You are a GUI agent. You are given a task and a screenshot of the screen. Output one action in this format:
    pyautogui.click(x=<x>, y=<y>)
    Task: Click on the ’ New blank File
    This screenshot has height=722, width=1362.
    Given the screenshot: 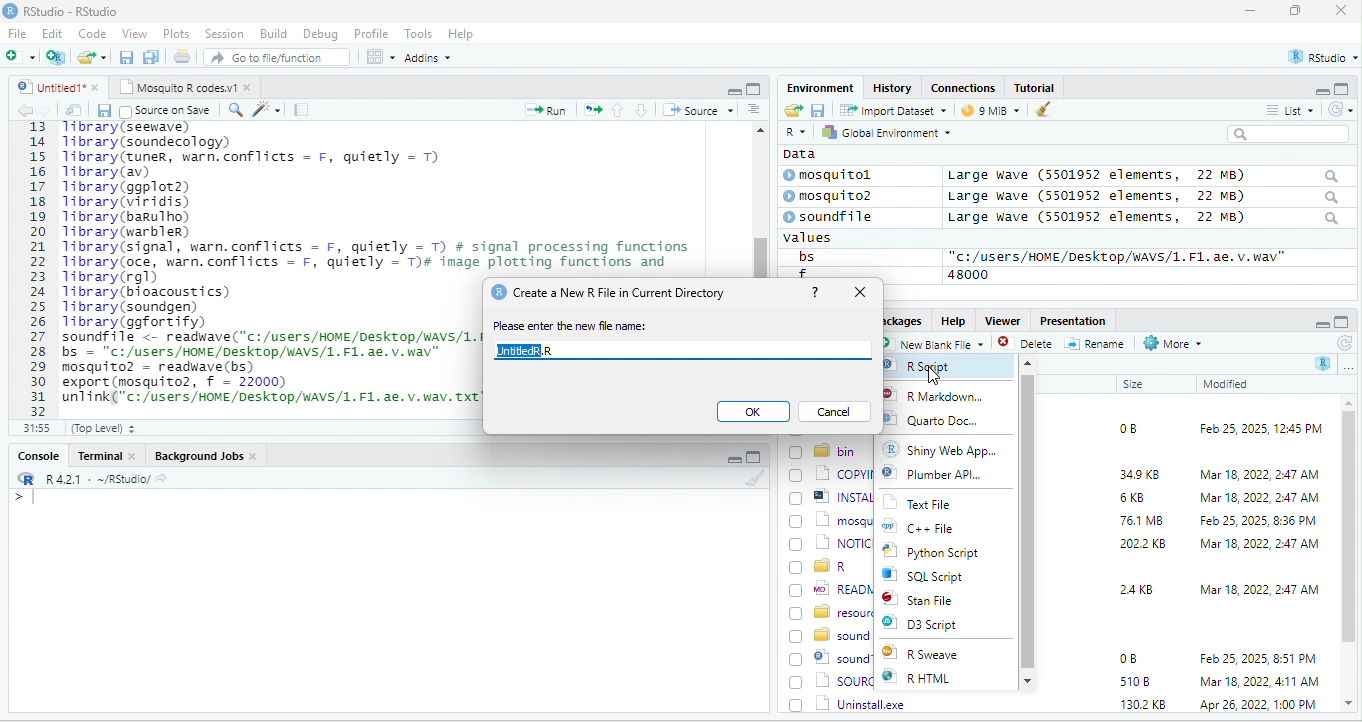 What is the action you would take?
    pyautogui.click(x=937, y=346)
    